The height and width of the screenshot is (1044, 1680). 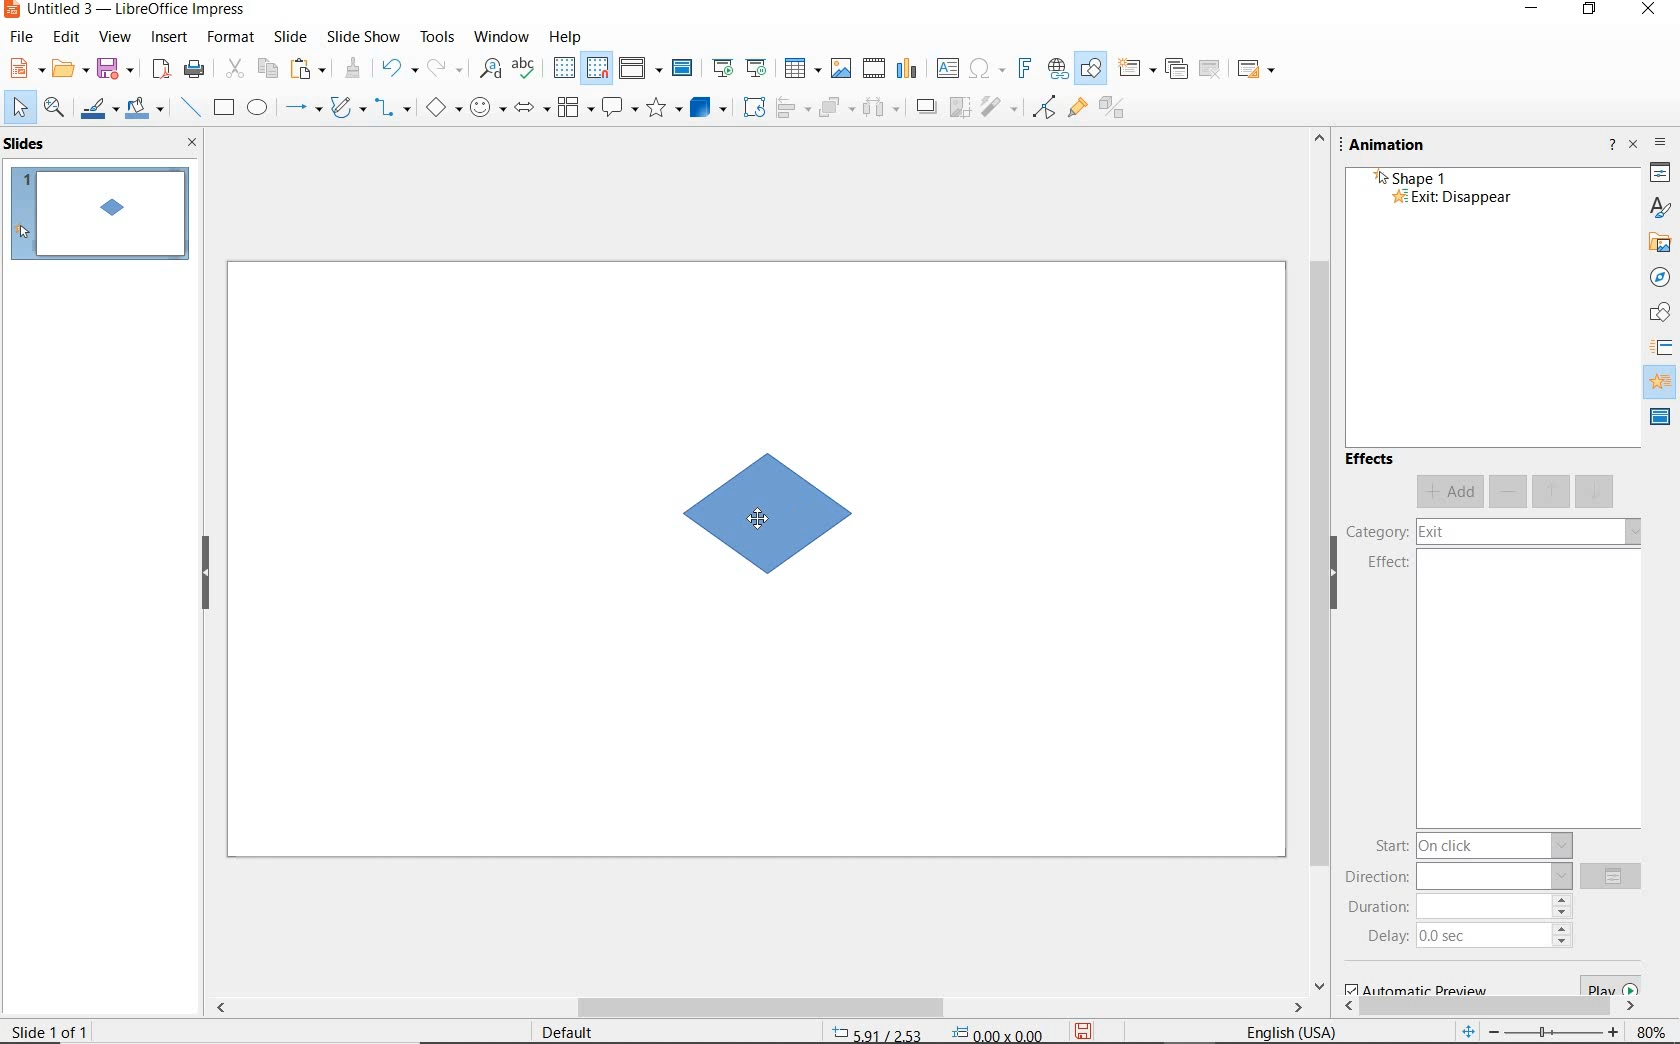 What do you see at coordinates (399, 67) in the screenshot?
I see `undo` at bounding box center [399, 67].